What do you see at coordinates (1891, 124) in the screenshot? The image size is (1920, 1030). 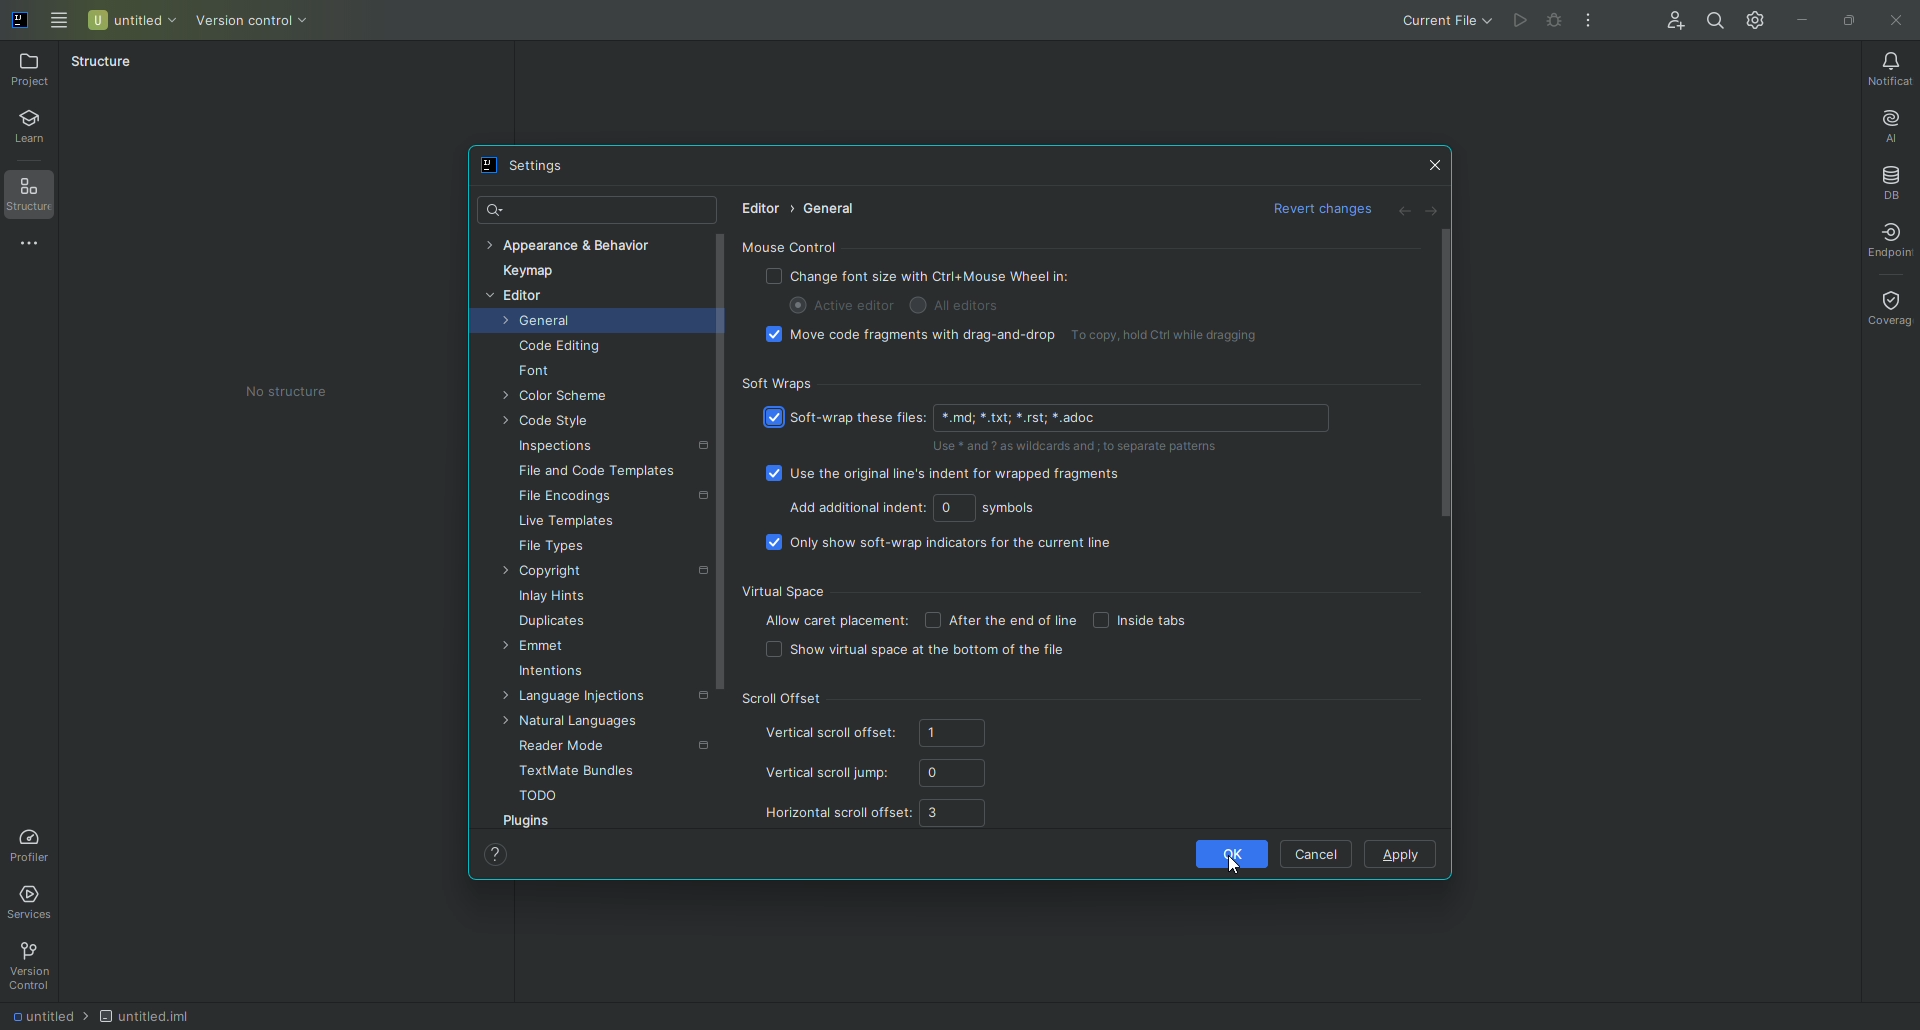 I see `AI Assistant` at bounding box center [1891, 124].